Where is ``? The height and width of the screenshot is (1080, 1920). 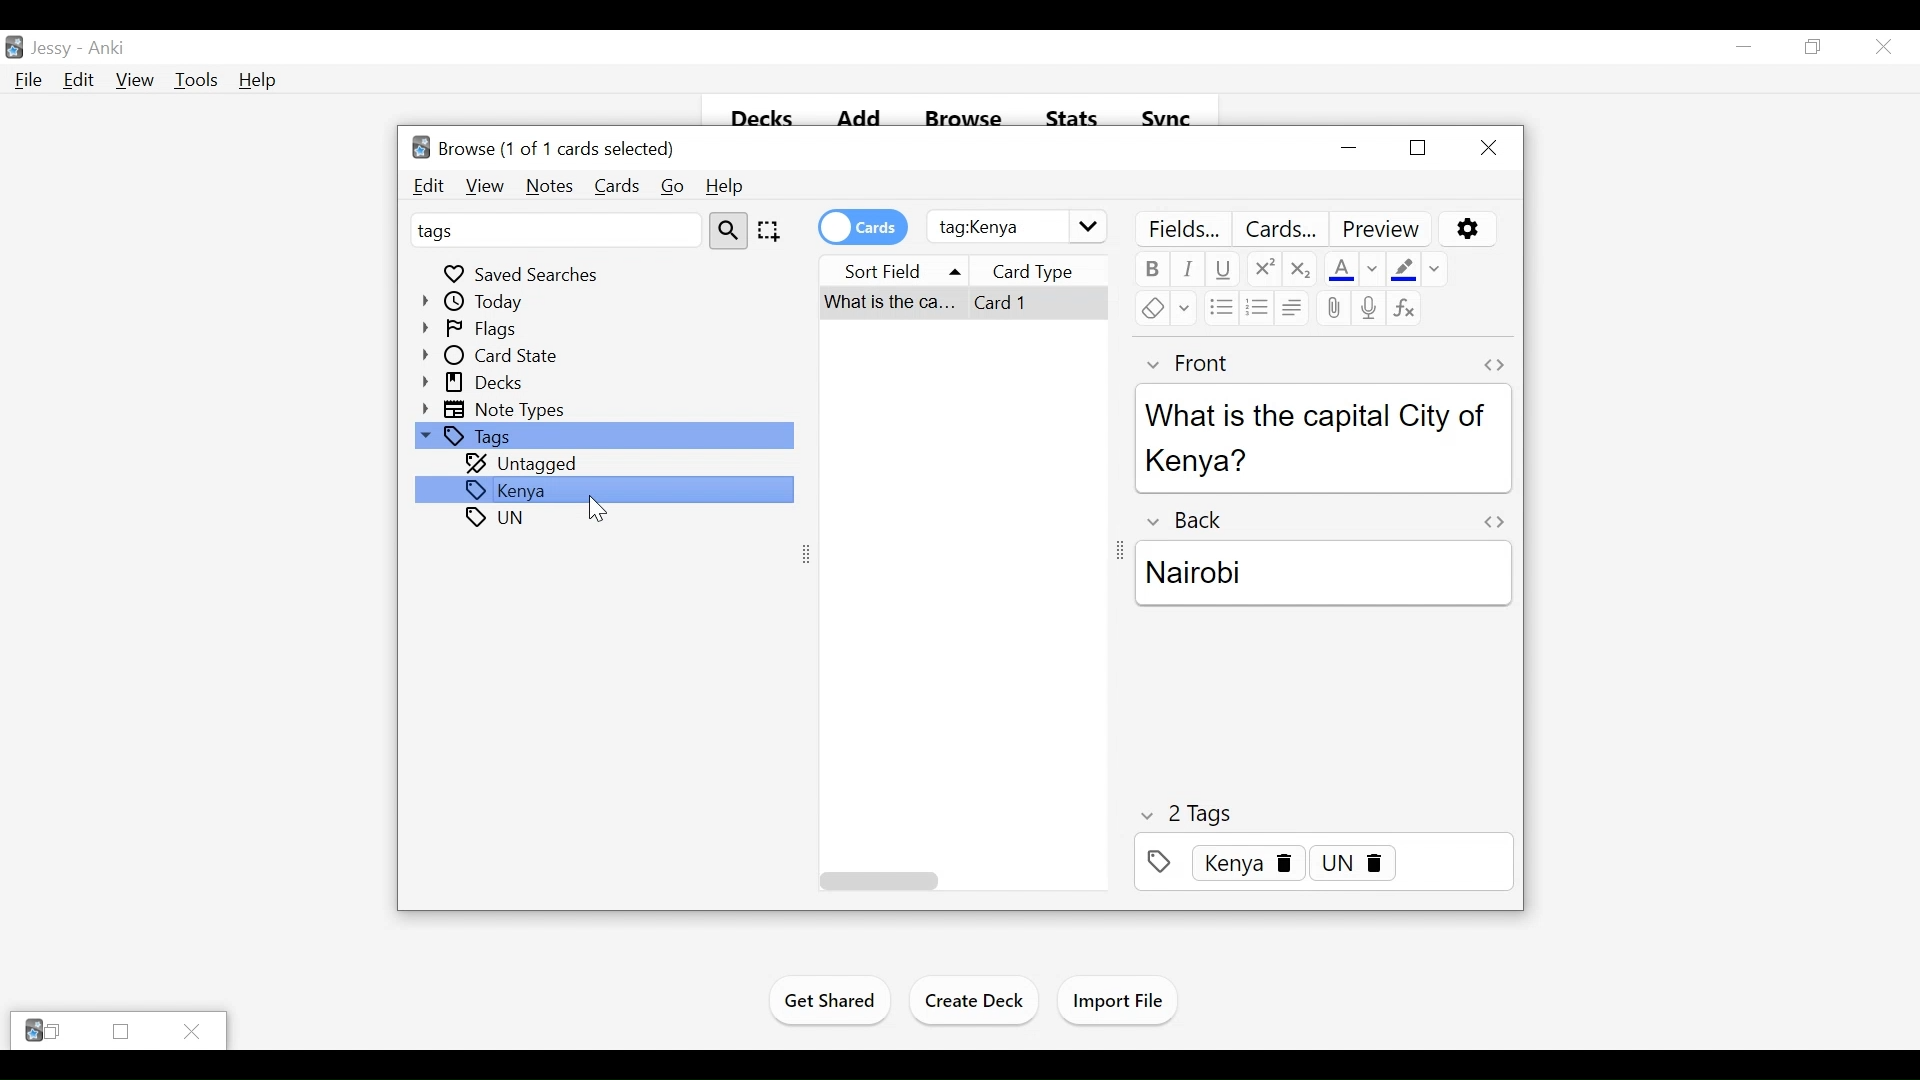
 is located at coordinates (1299, 269).